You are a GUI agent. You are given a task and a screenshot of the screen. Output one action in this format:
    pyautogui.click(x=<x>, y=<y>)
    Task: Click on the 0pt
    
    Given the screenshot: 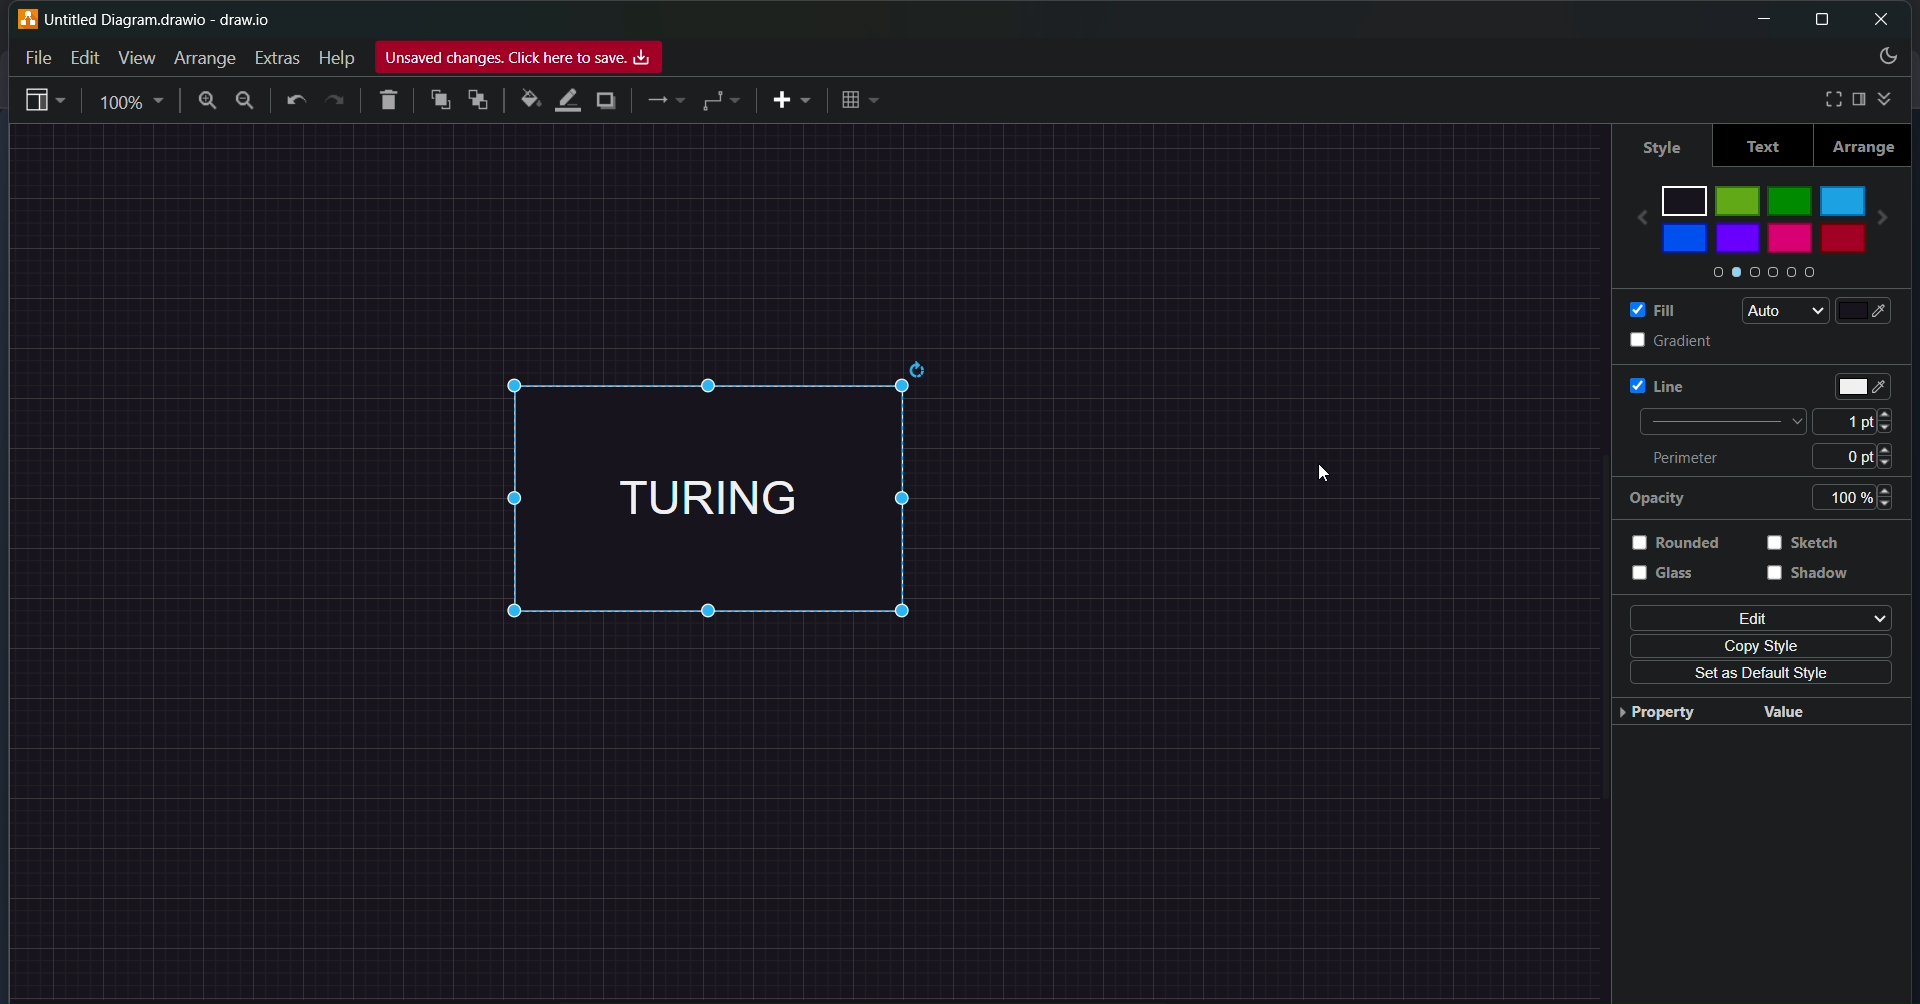 What is the action you would take?
    pyautogui.click(x=1868, y=455)
    